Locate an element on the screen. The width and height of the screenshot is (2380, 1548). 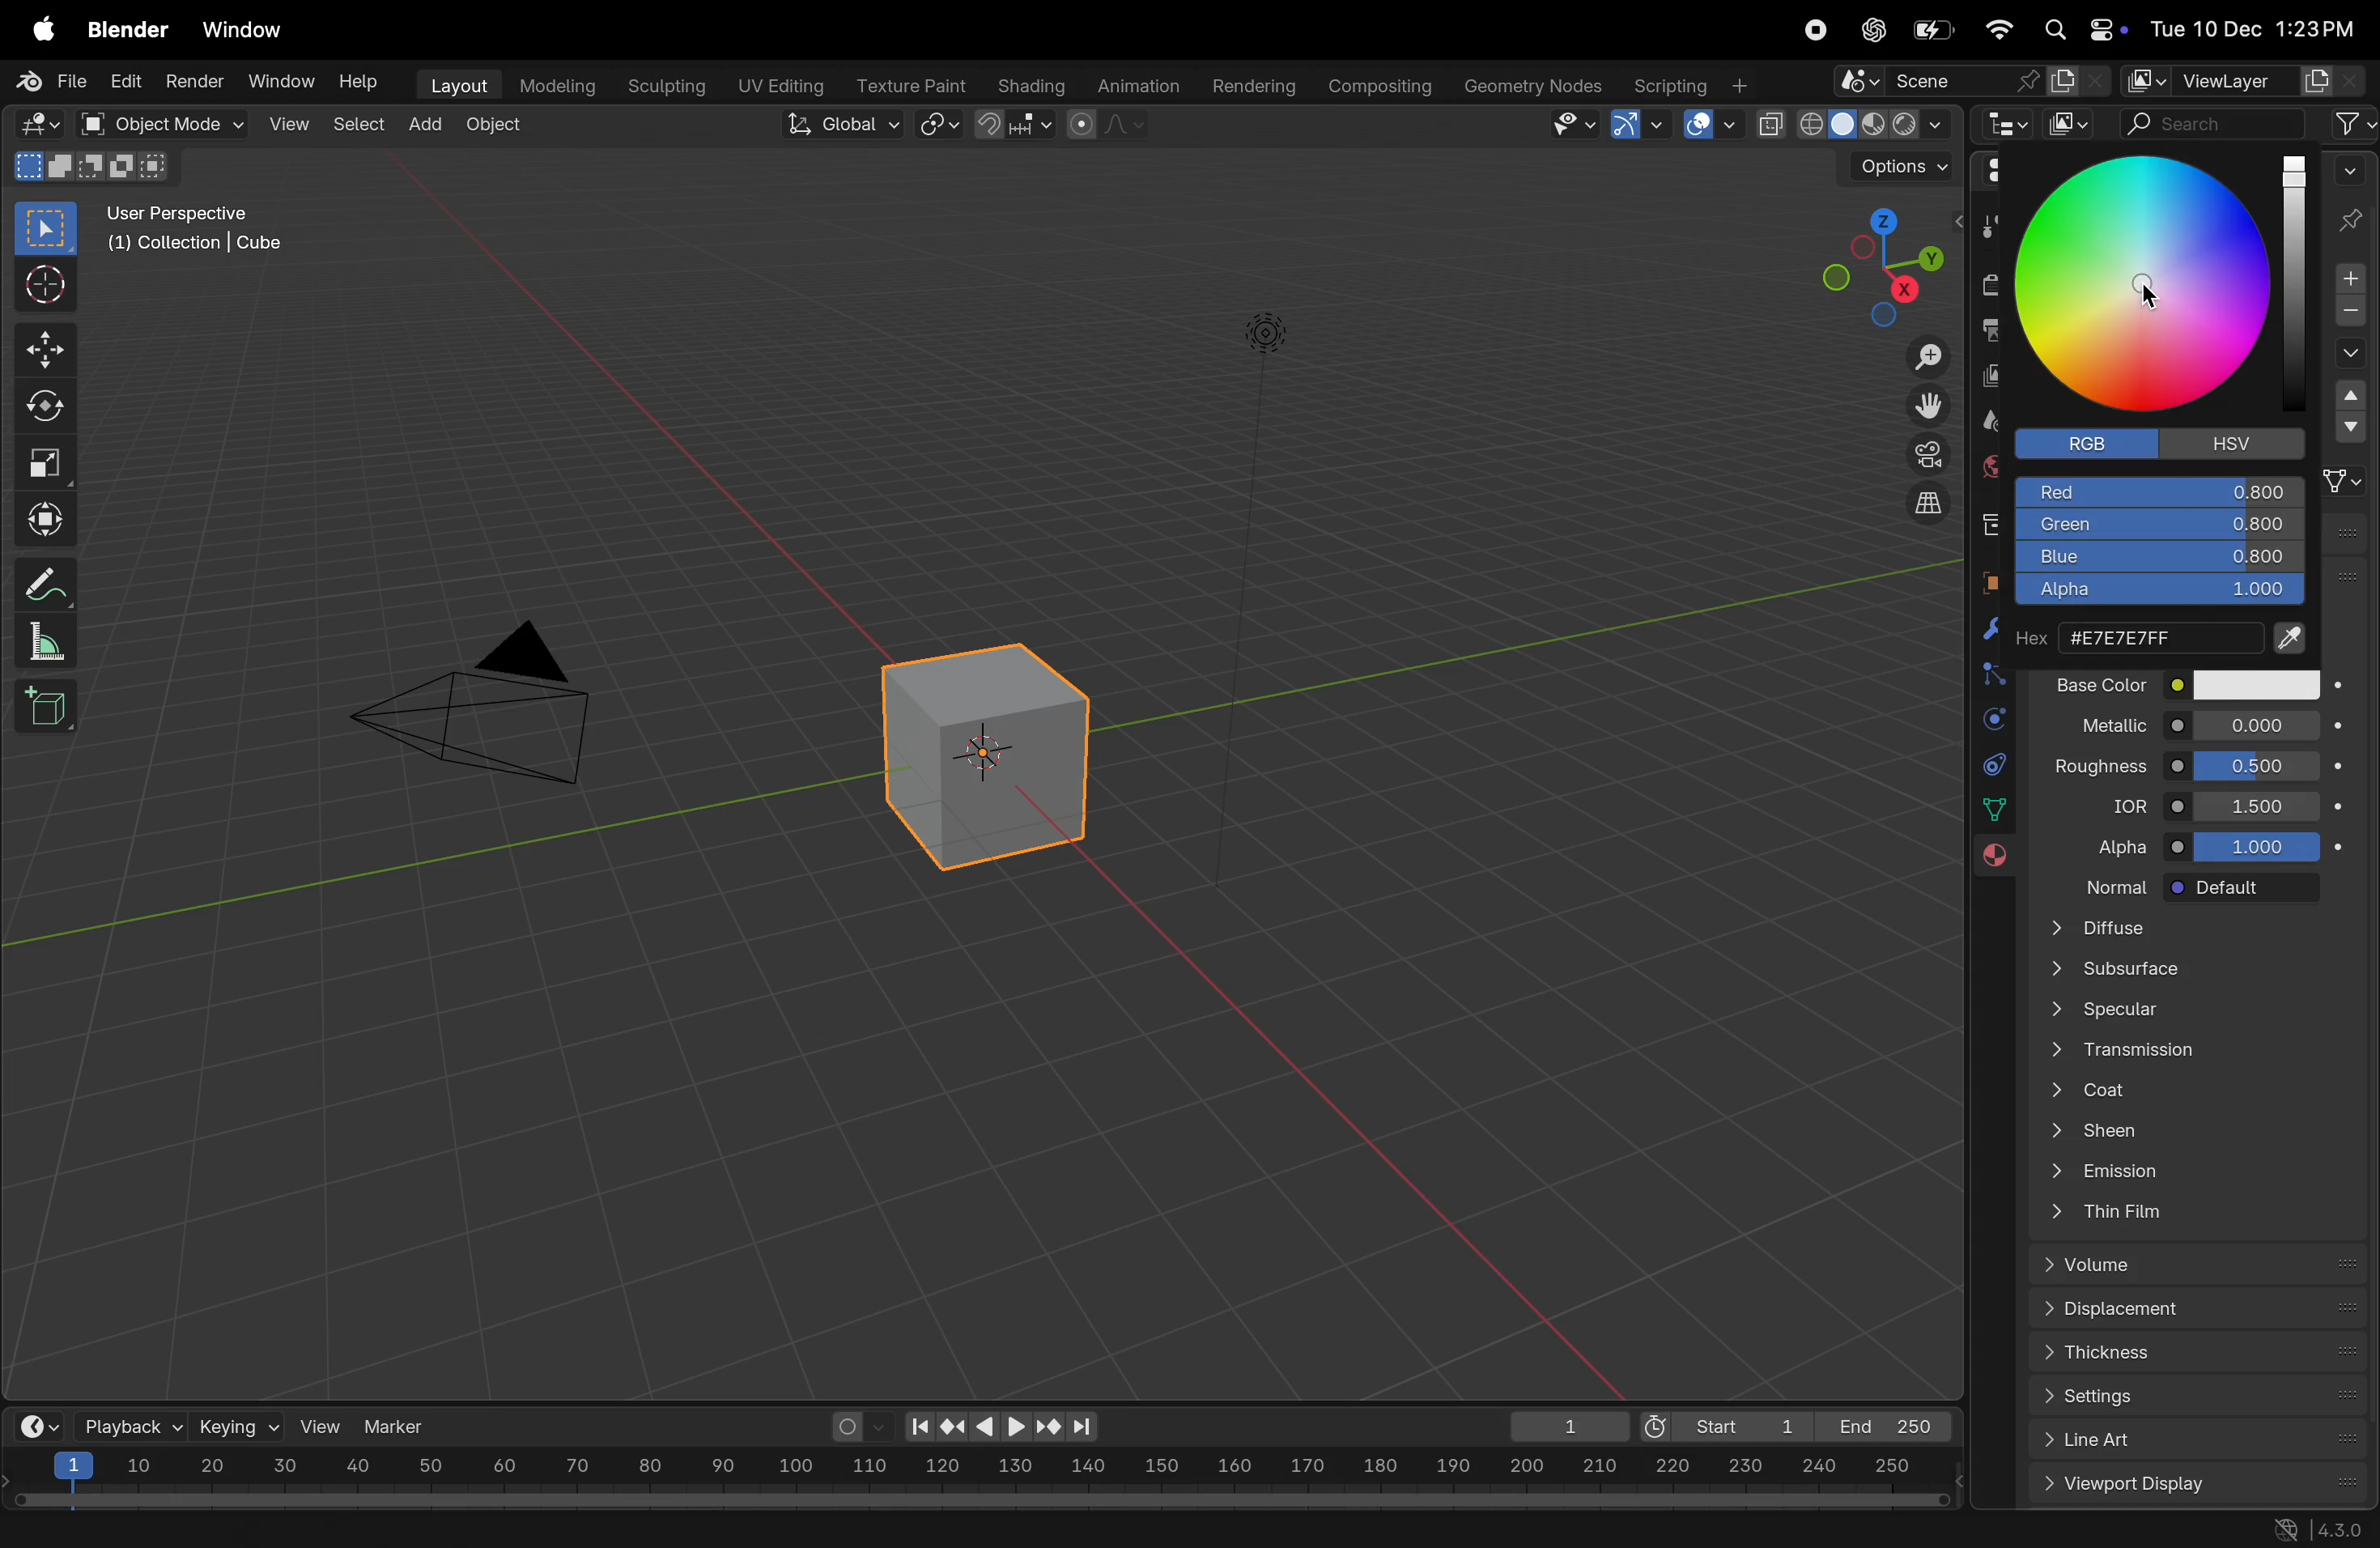
thin film is located at coordinates (2192, 1215).